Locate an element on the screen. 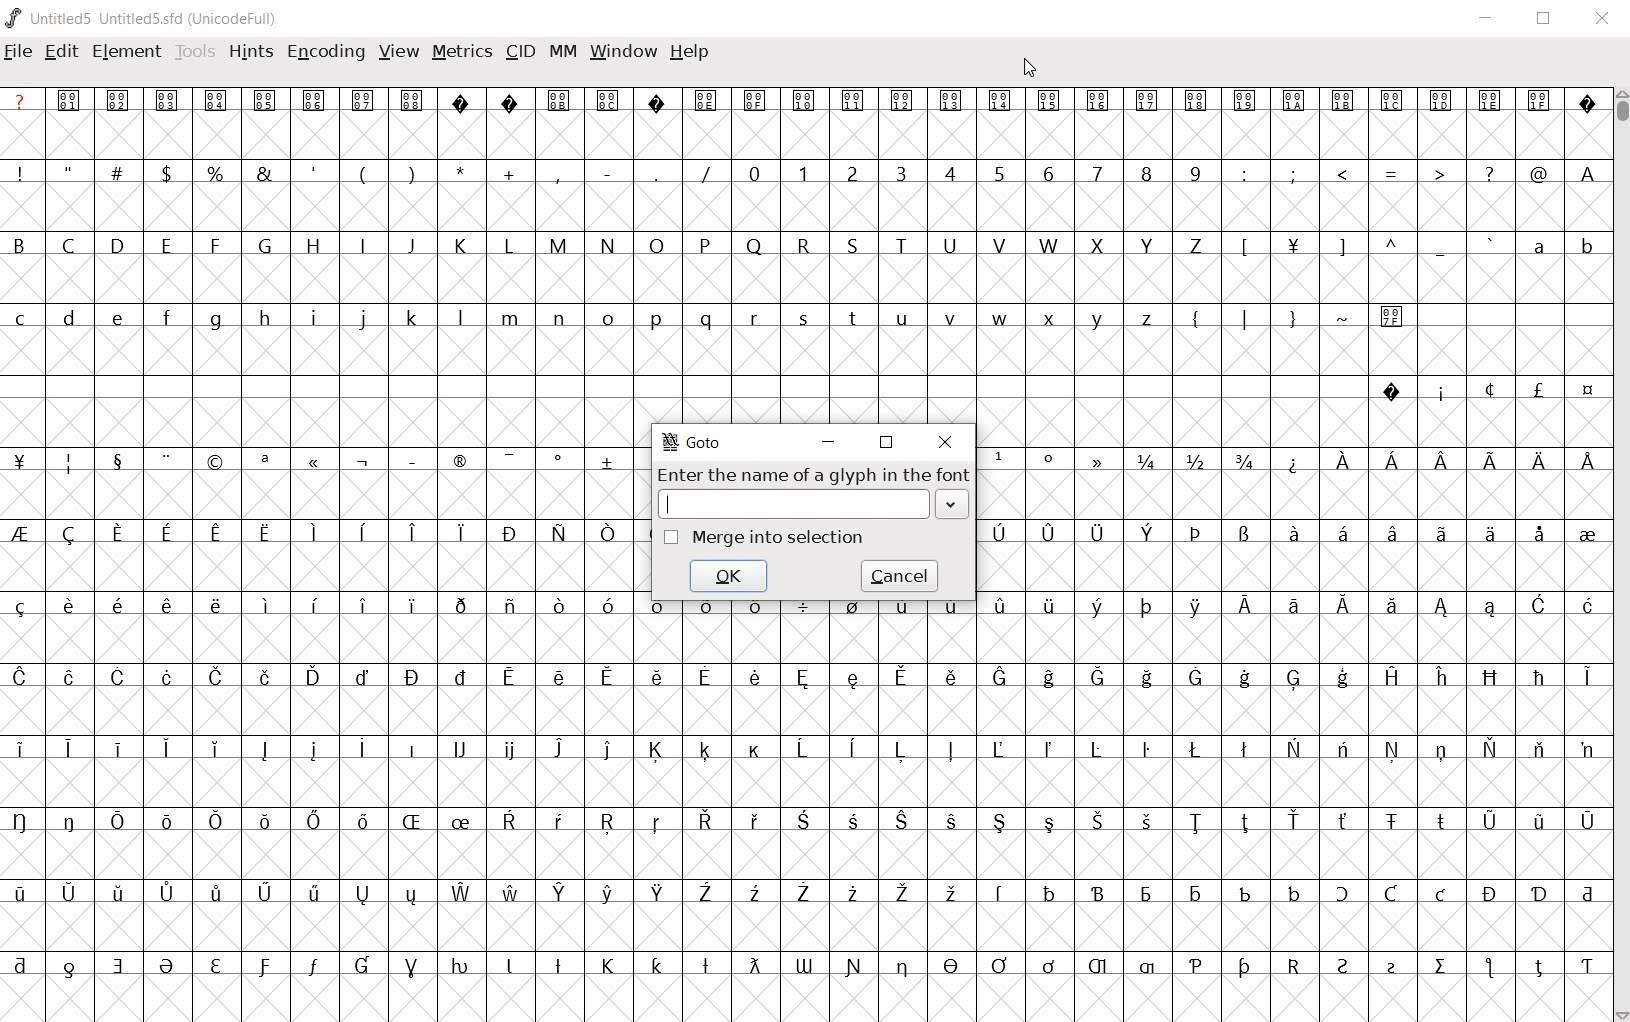 This screenshot has width=1630, height=1022. Symbol is located at coordinates (1538, 533).